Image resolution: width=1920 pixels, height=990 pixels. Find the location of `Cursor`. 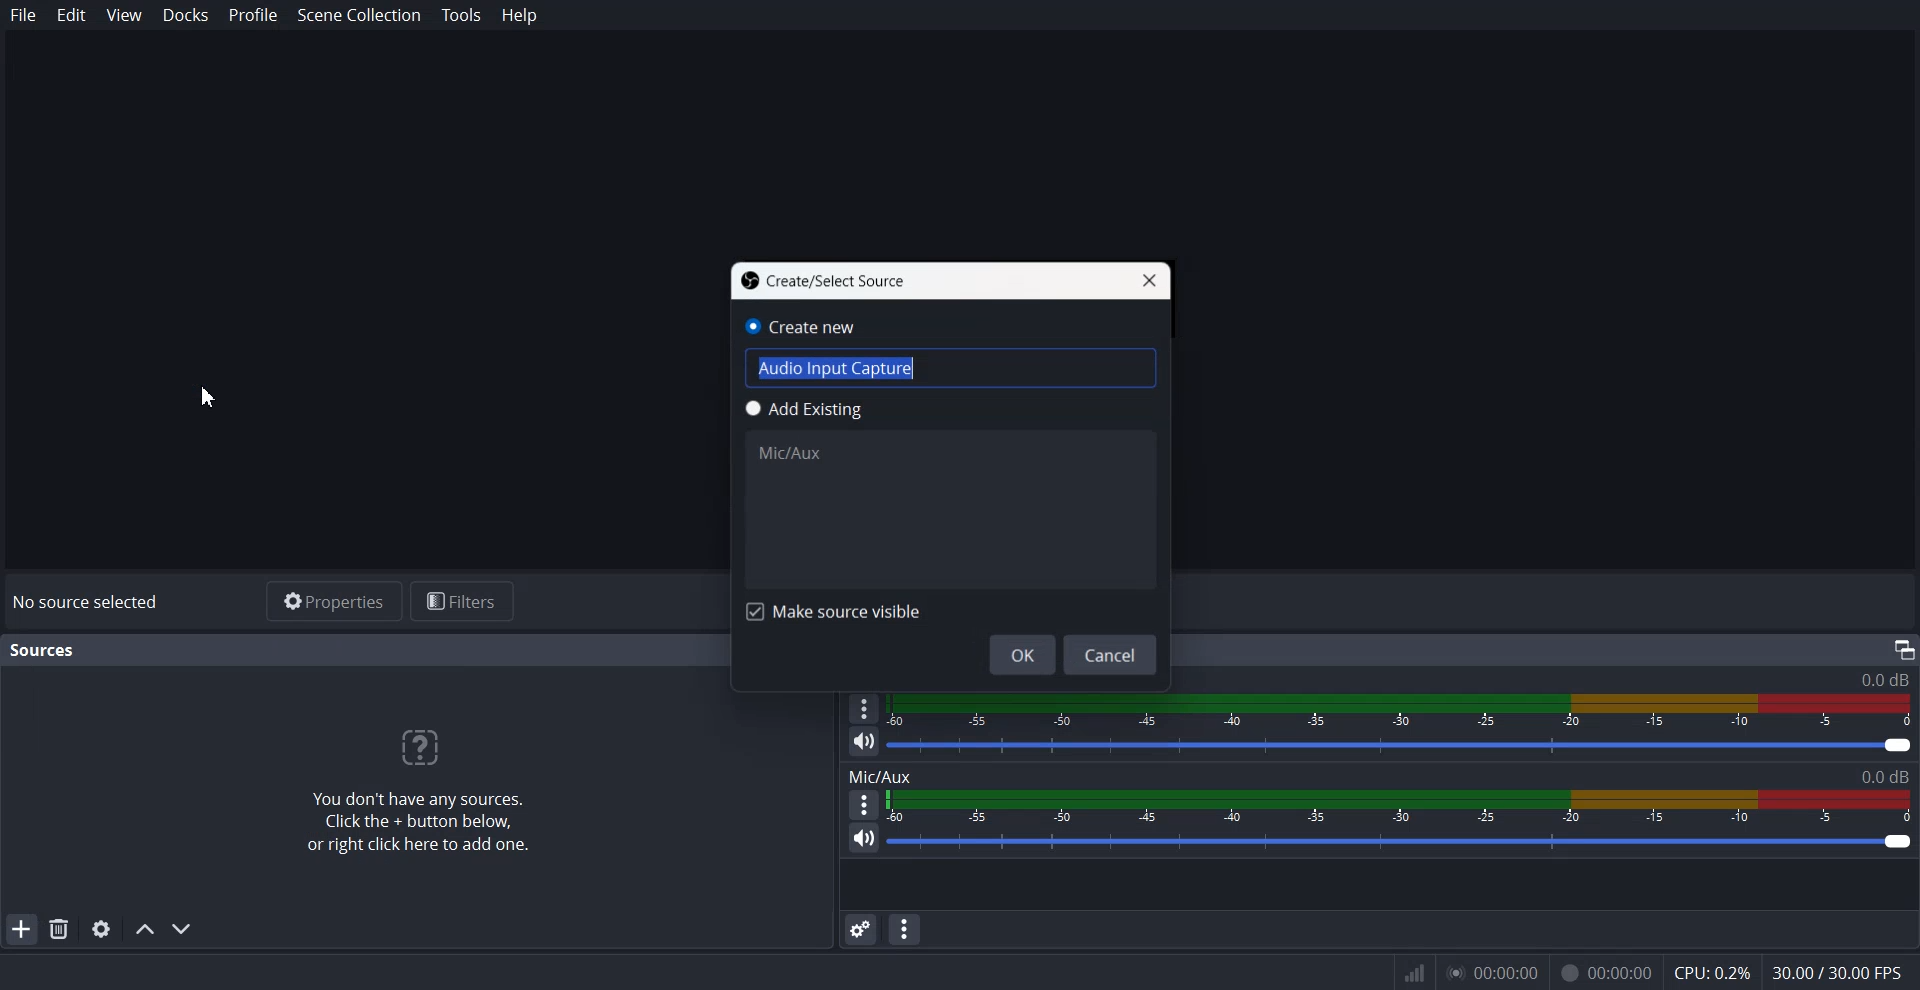

Cursor is located at coordinates (222, 396).